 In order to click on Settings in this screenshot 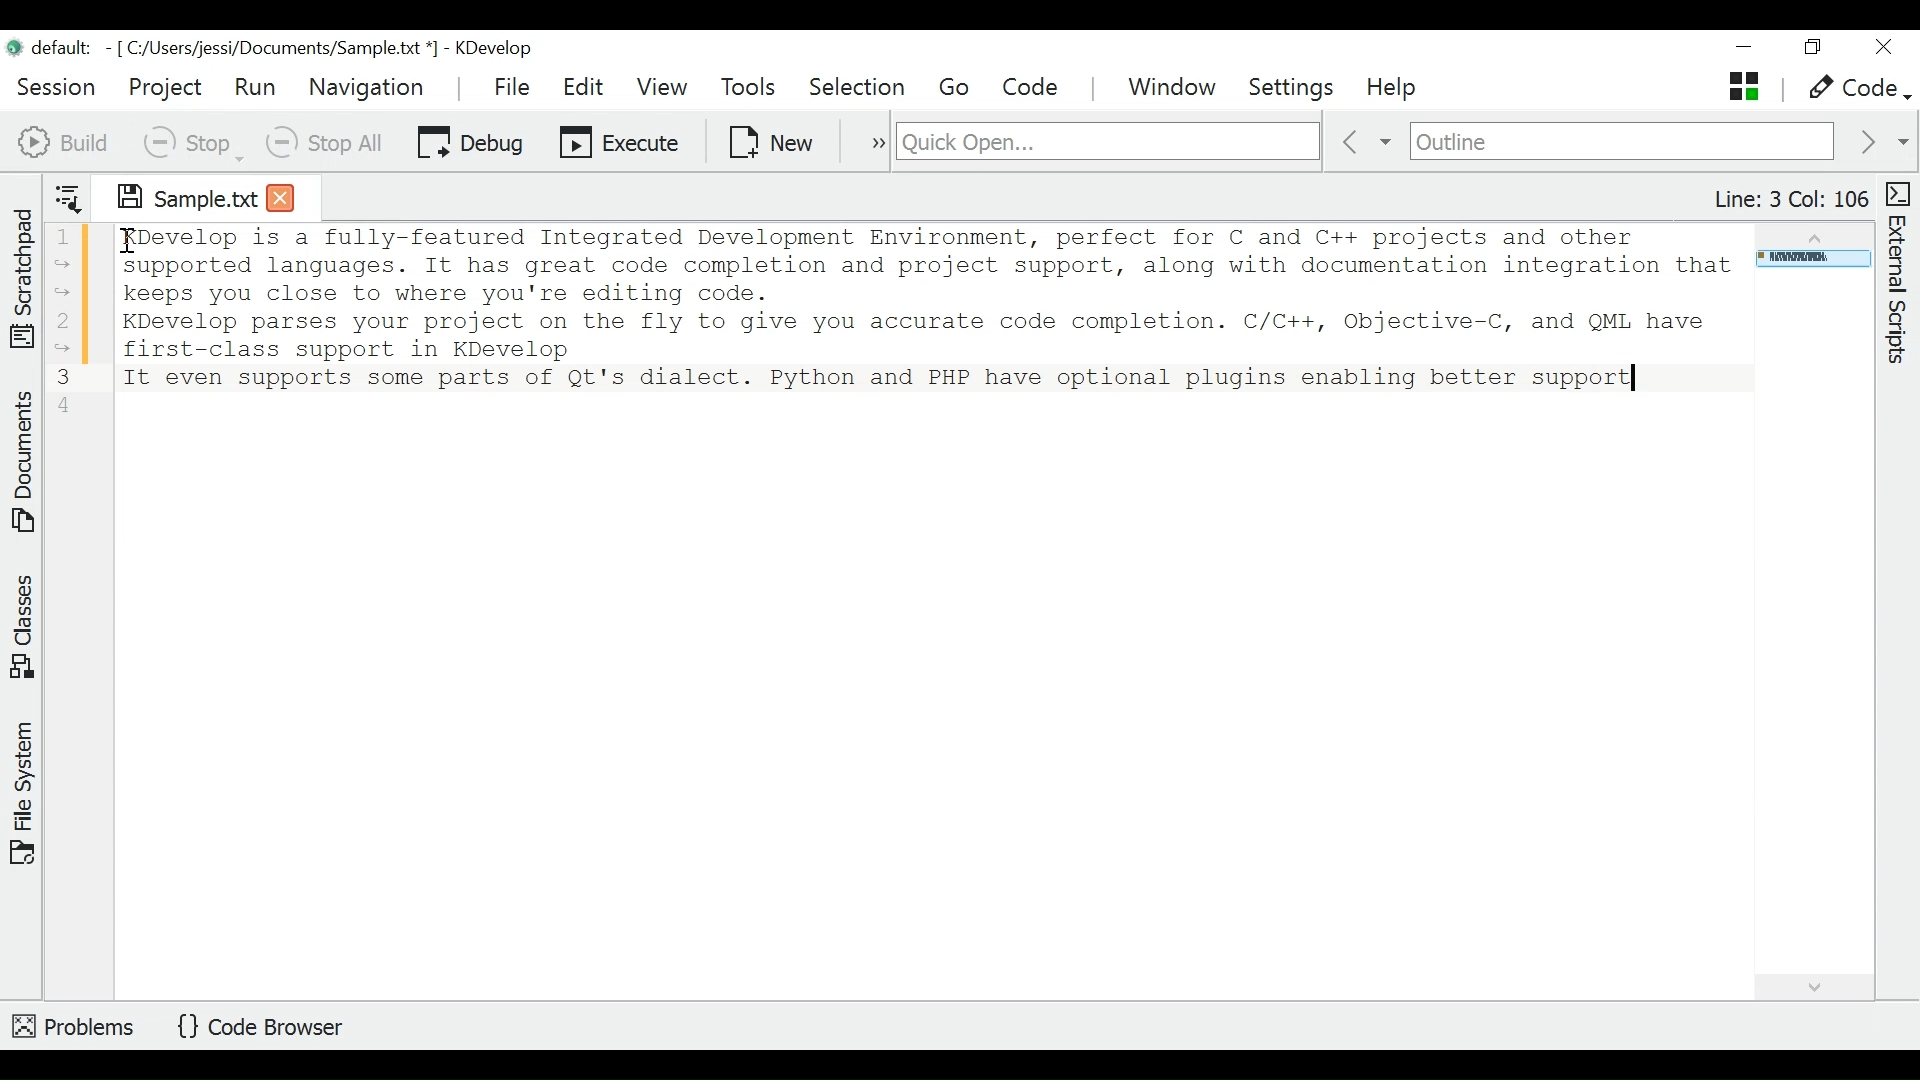, I will do `click(1298, 88)`.